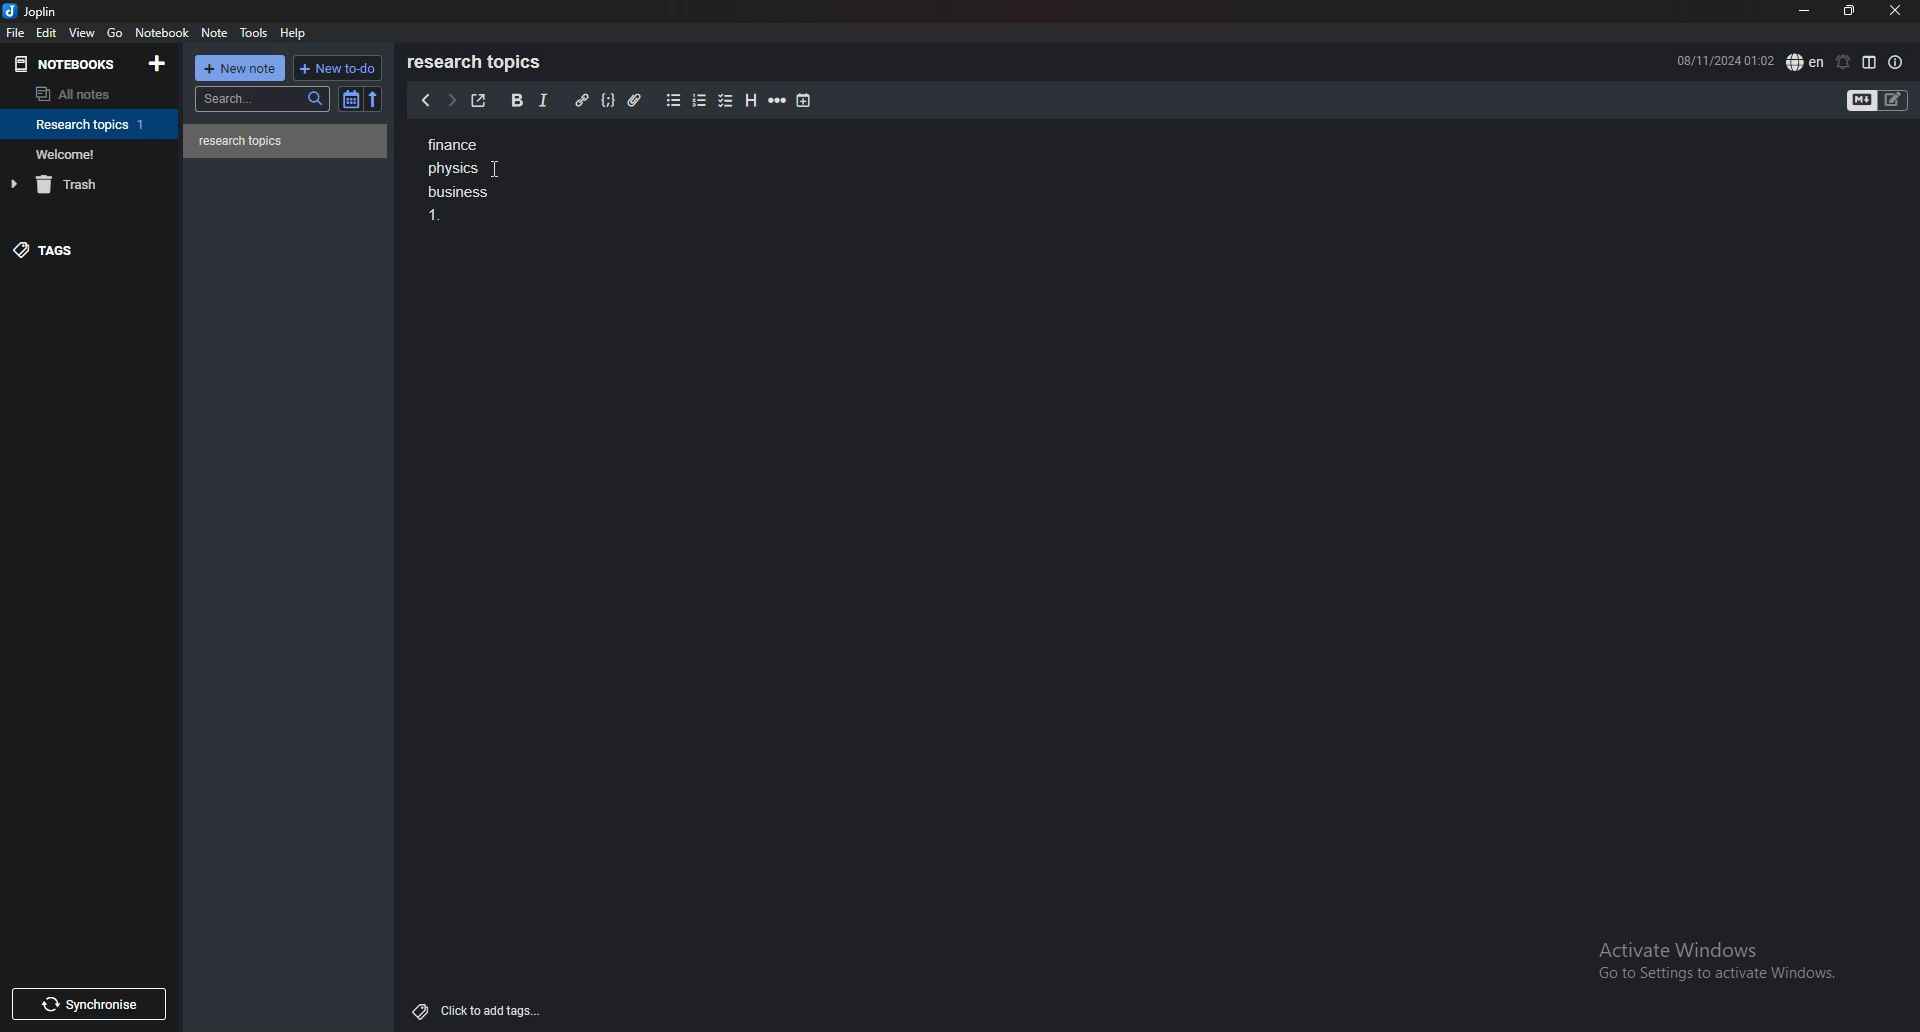  I want to click on note, so click(214, 33).